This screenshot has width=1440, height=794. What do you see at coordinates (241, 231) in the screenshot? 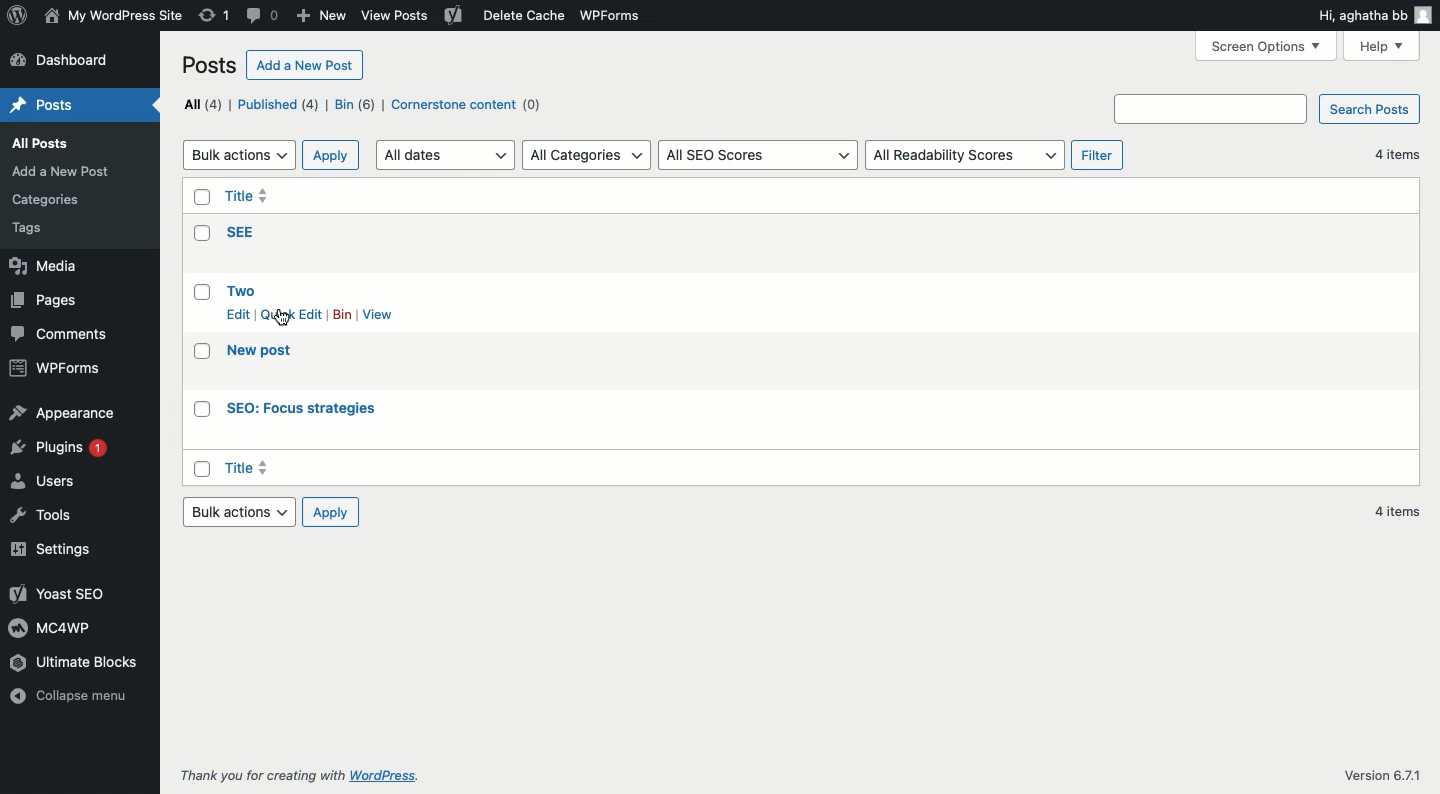
I see `SEE` at bounding box center [241, 231].